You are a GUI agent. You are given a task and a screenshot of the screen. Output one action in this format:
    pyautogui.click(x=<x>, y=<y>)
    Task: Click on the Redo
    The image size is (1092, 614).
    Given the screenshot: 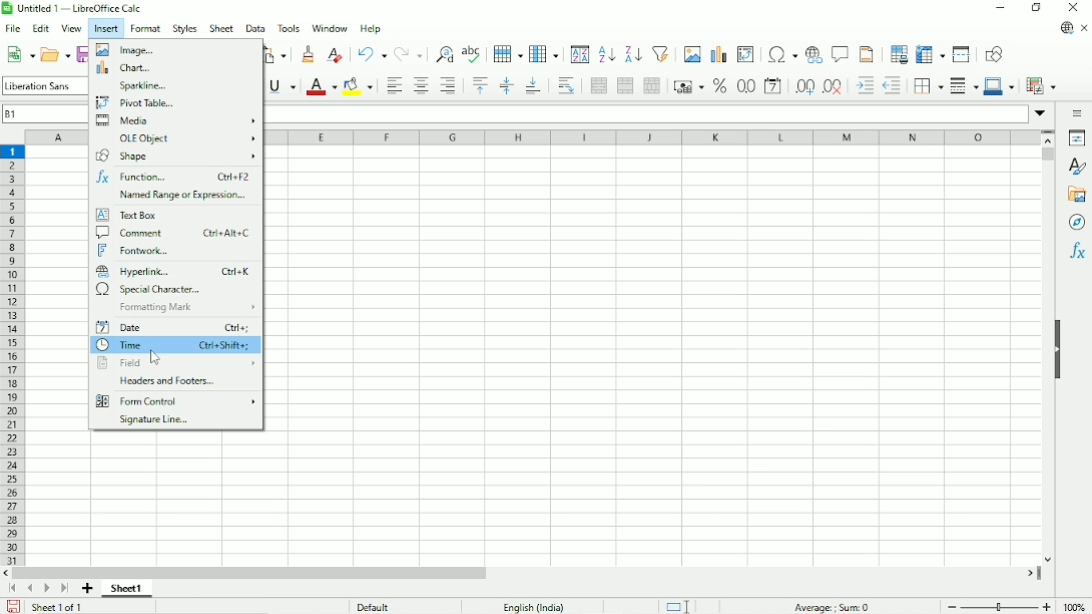 What is the action you would take?
    pyautogui.click(x=408, y=54)
    